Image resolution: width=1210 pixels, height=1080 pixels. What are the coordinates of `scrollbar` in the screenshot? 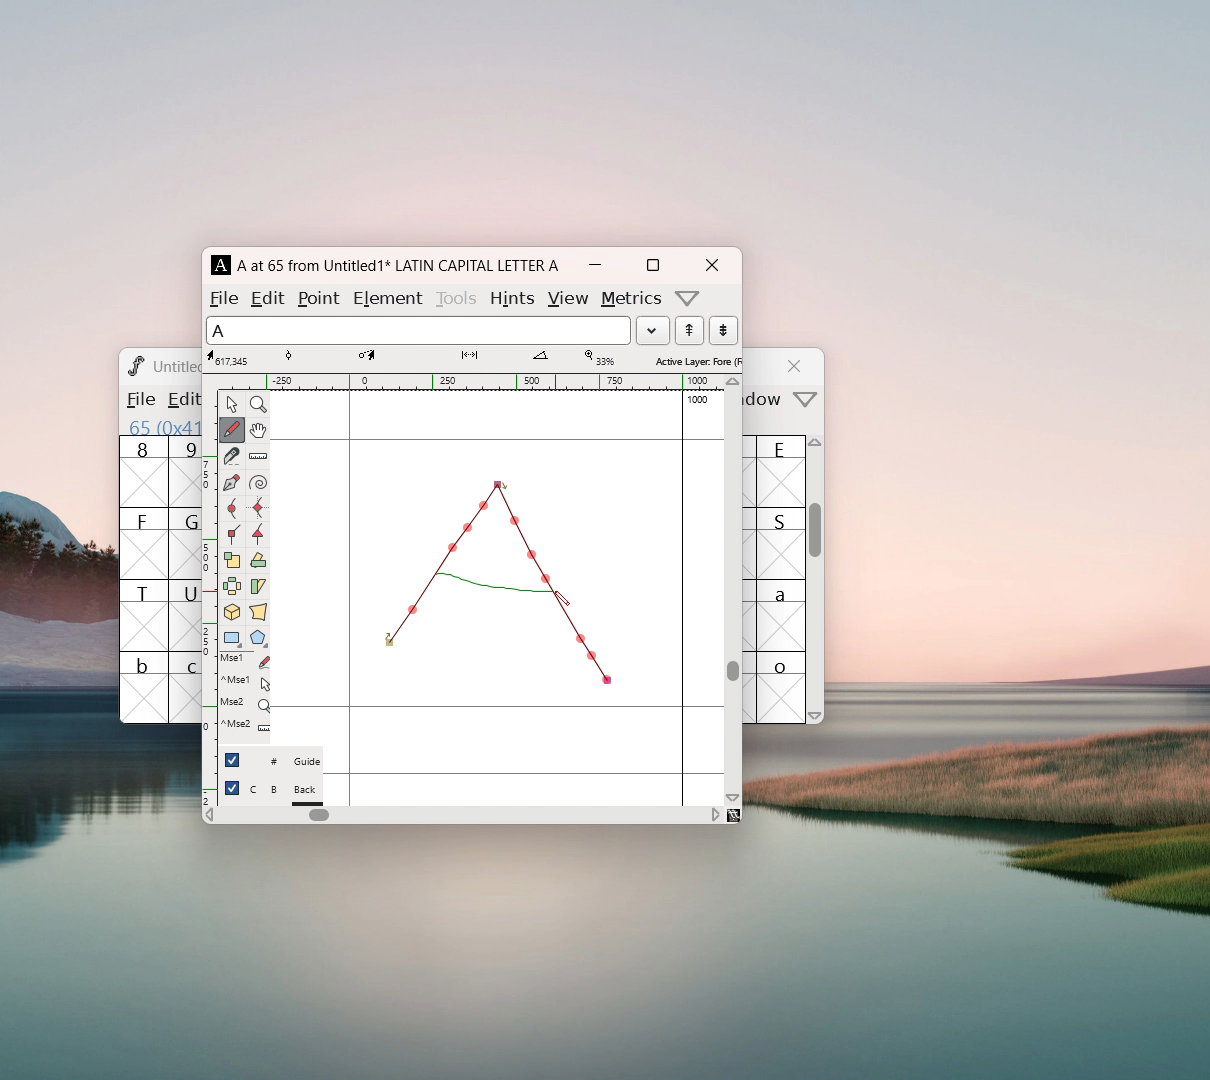 It's located at (733, 670).